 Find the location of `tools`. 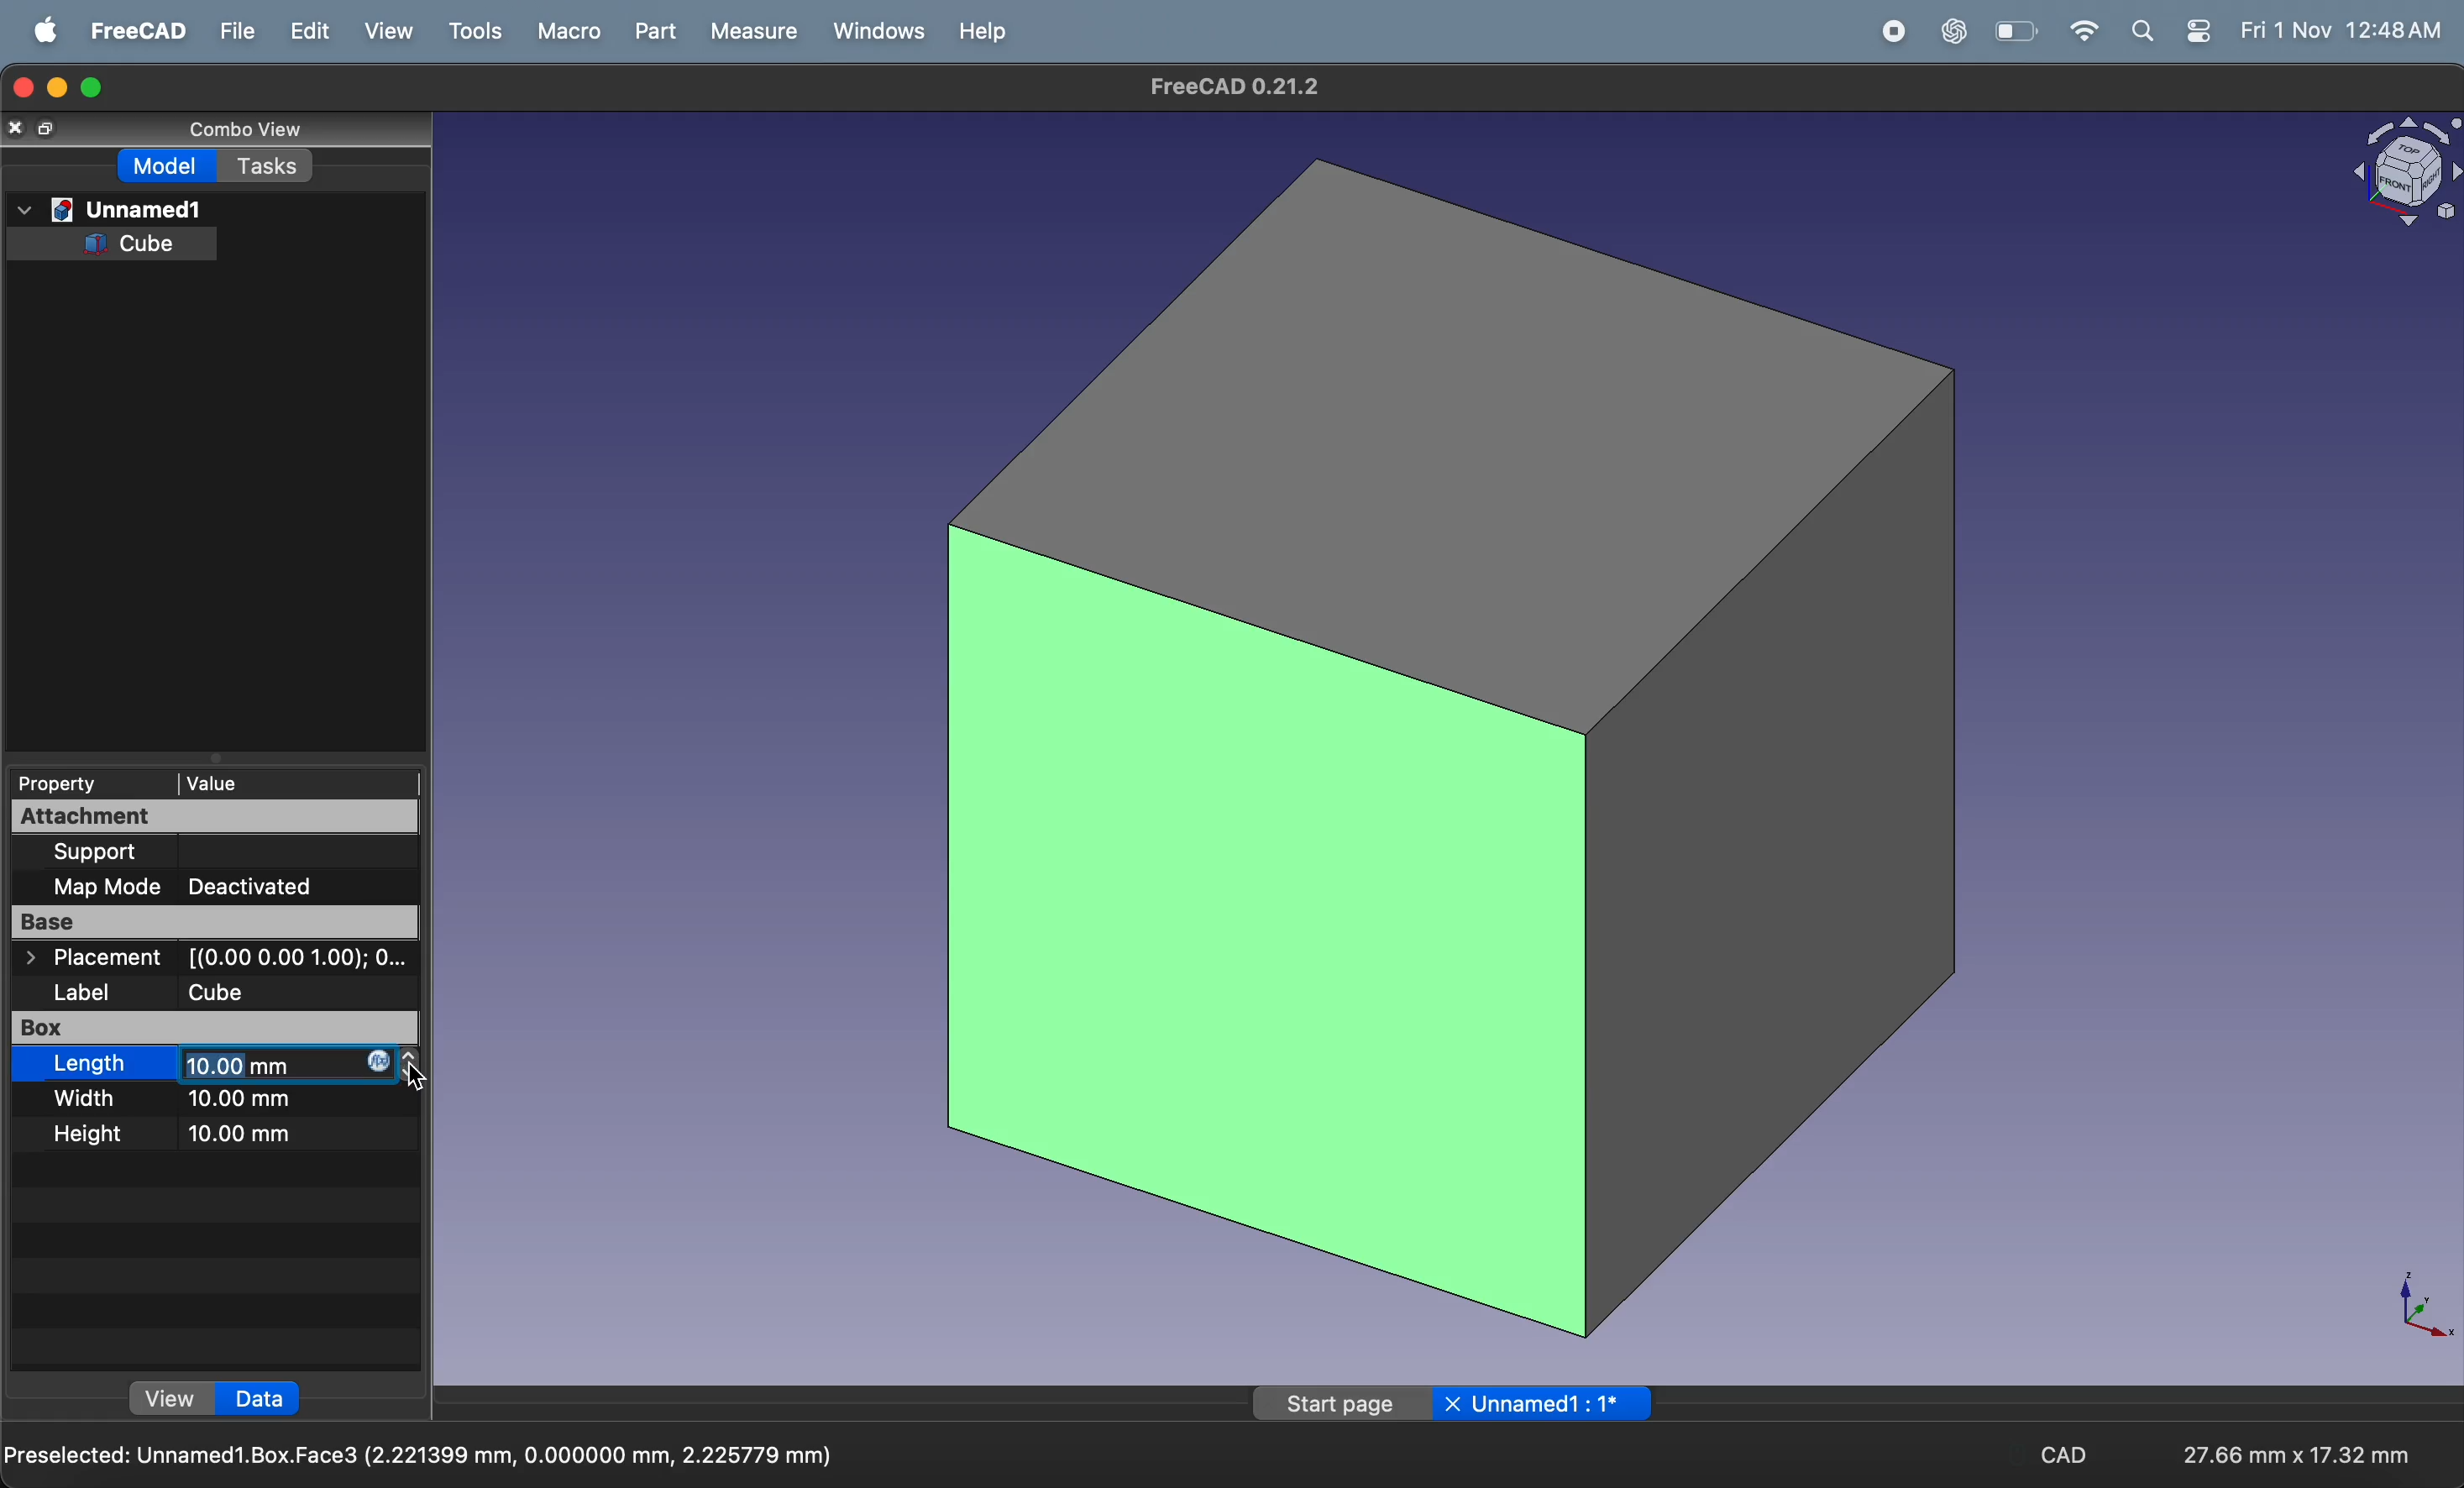

tools is located at coordinates (472, 31).